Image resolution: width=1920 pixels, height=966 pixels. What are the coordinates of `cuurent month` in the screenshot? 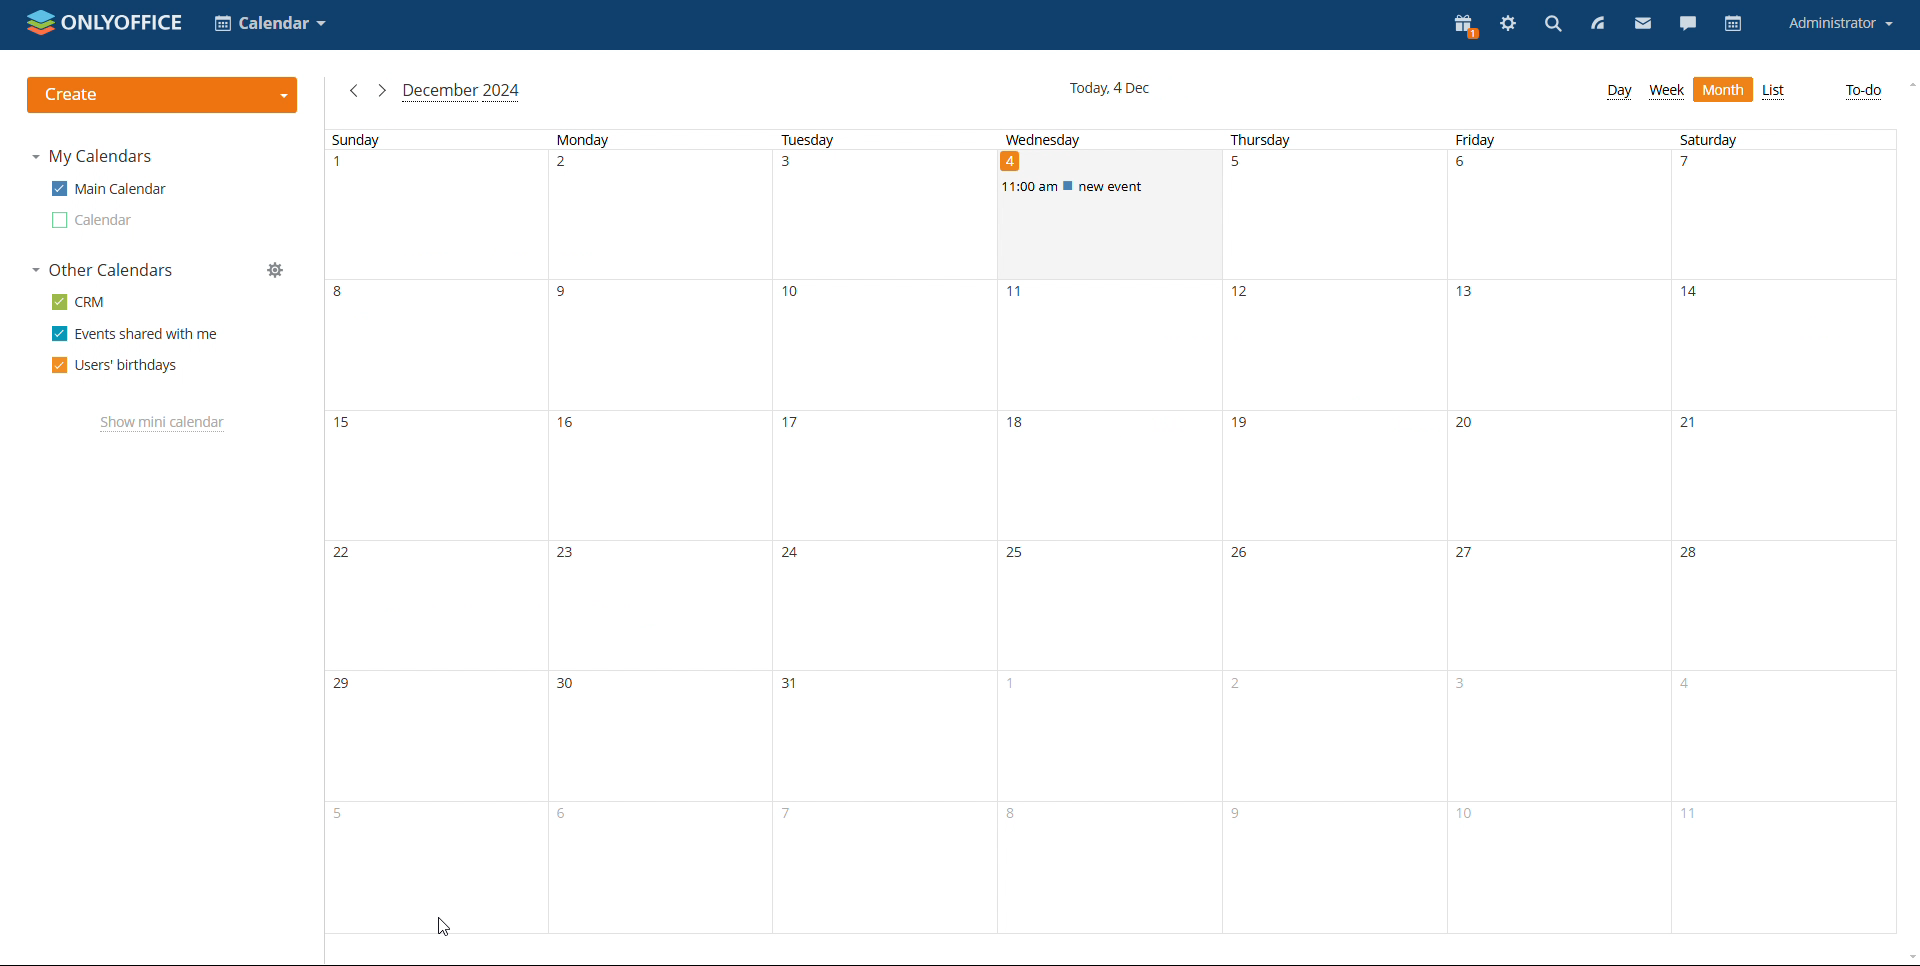 It's located at (460, 93).